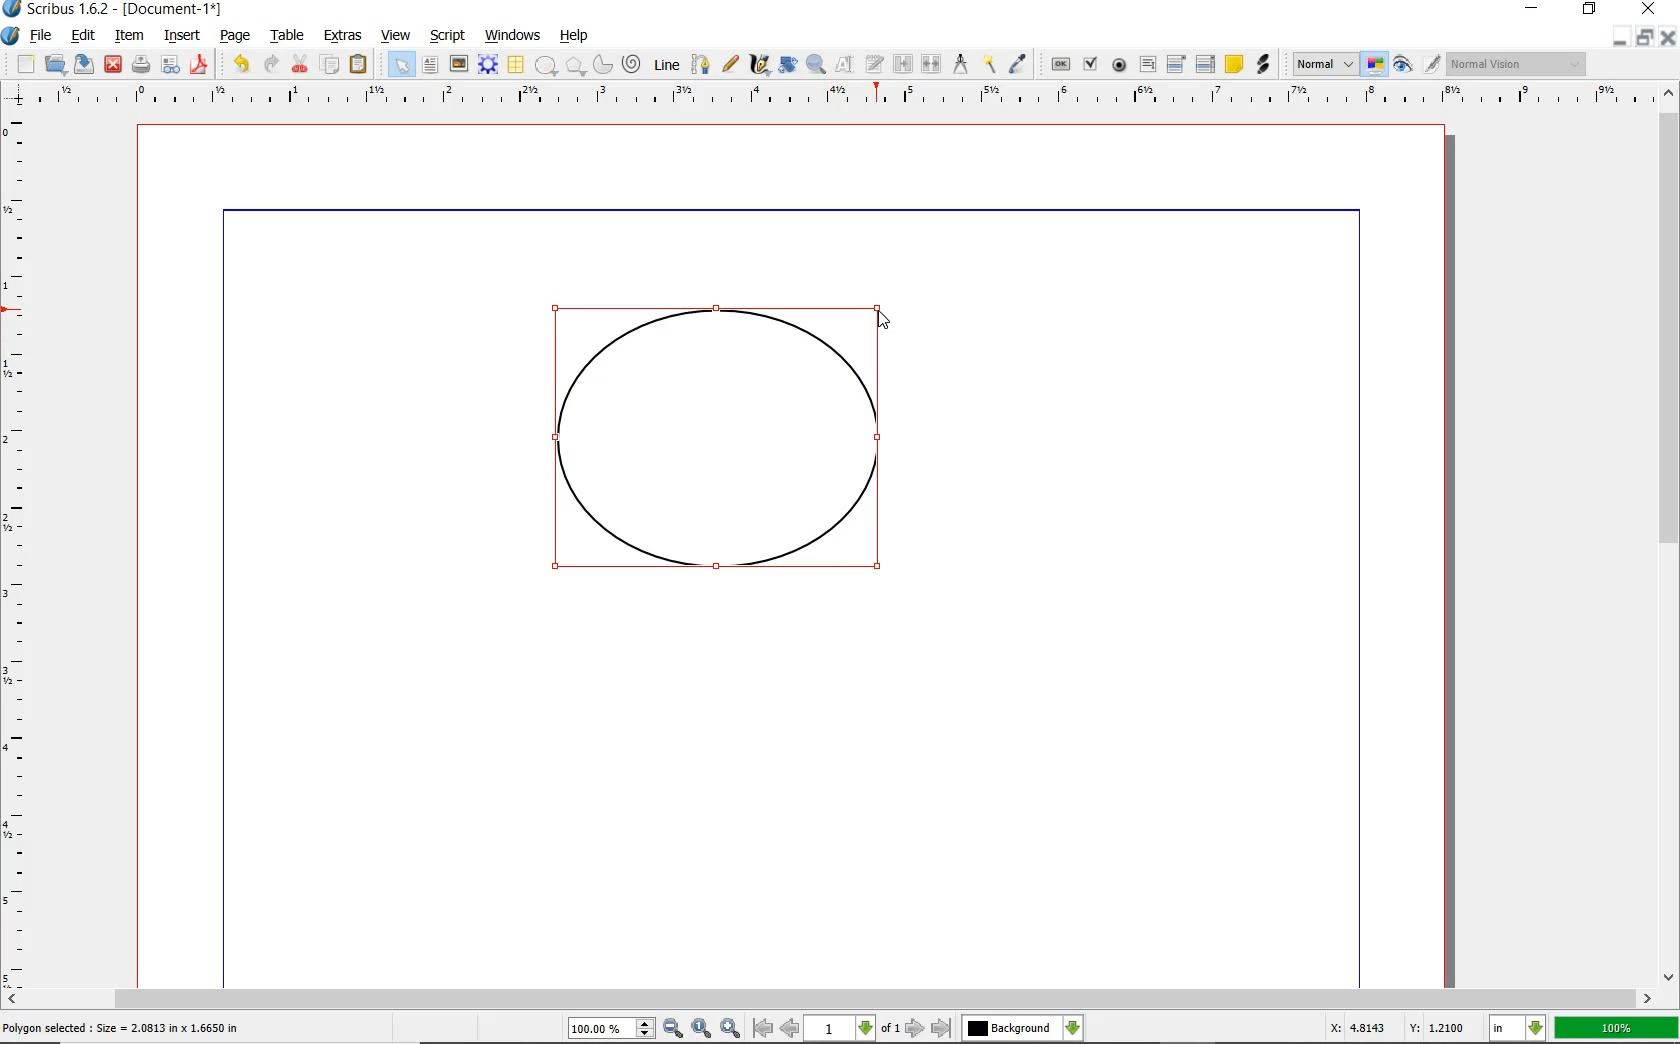 The width and height of the screenshot is (1680, 1044). Describe the element at coordinates (875, 64) in the screenshot. I see `EDIT TEXT WITH STORY EDITOR` at that location.